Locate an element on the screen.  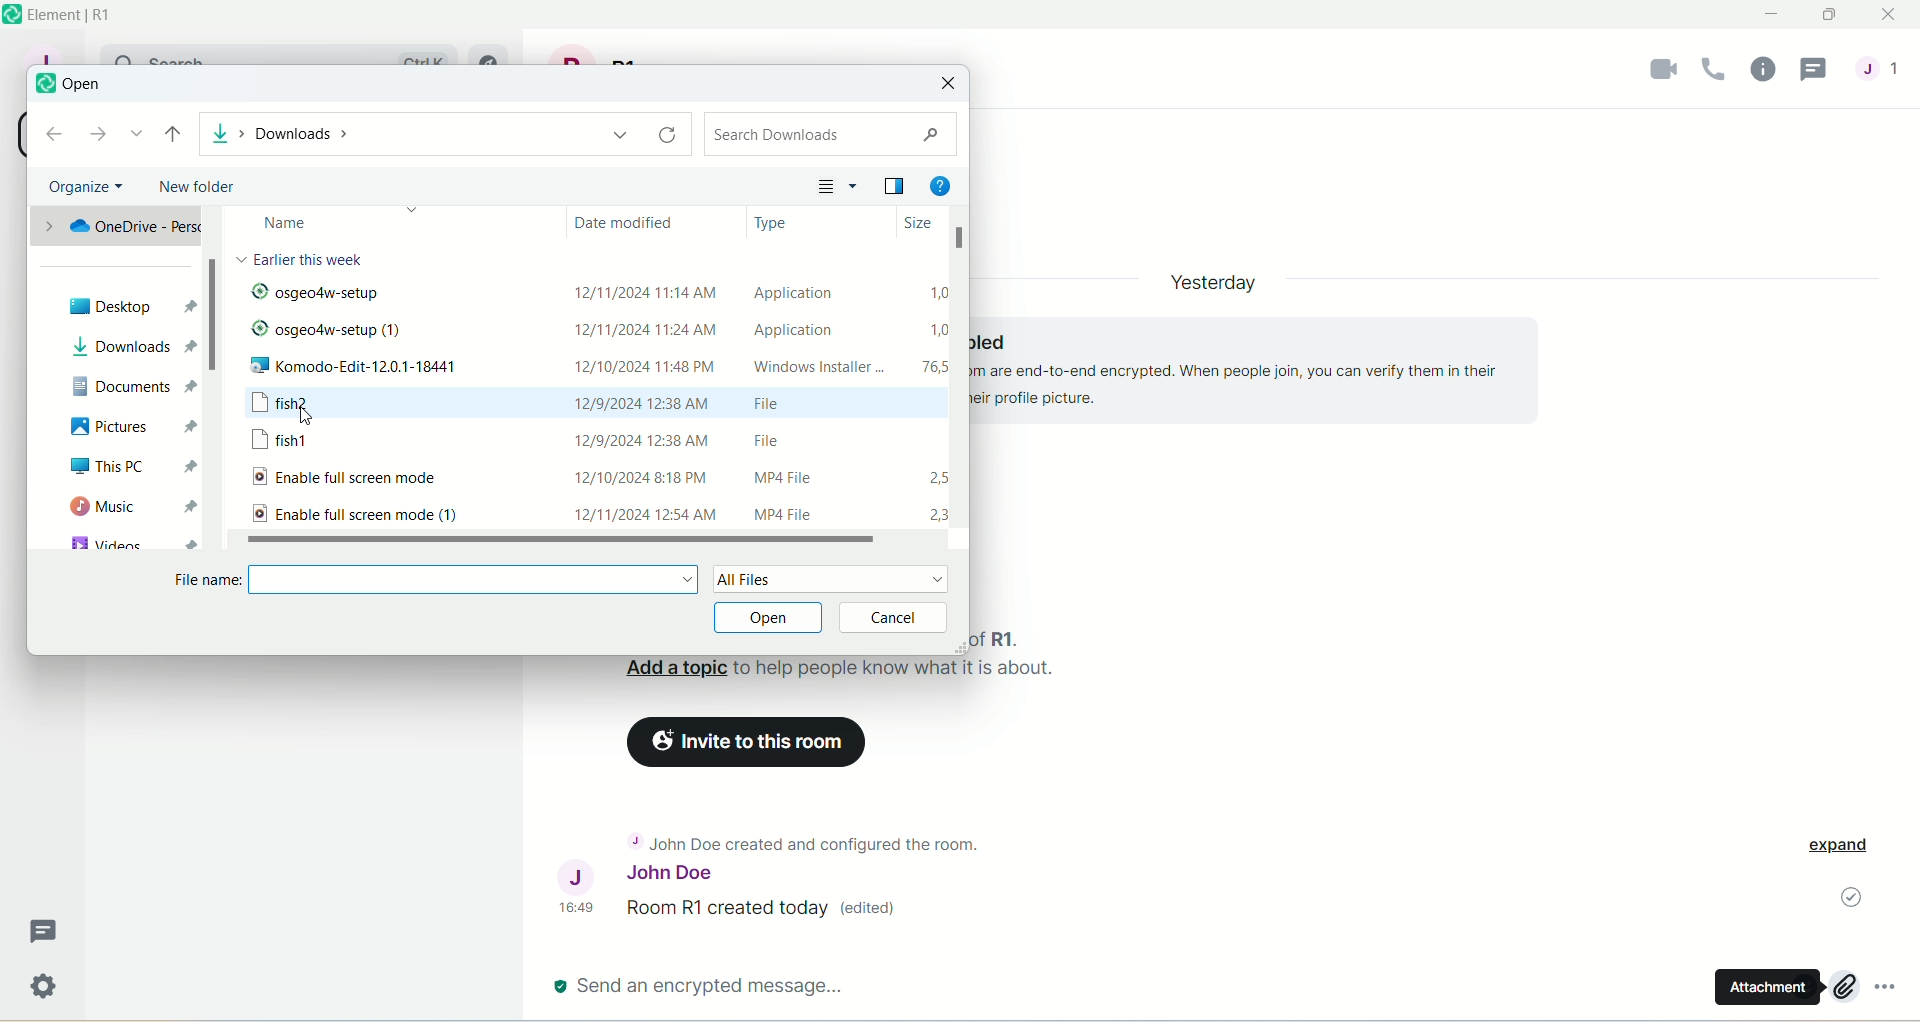
H Komodo-Edit-120.1-18441 is located at coordinates (388, 369).